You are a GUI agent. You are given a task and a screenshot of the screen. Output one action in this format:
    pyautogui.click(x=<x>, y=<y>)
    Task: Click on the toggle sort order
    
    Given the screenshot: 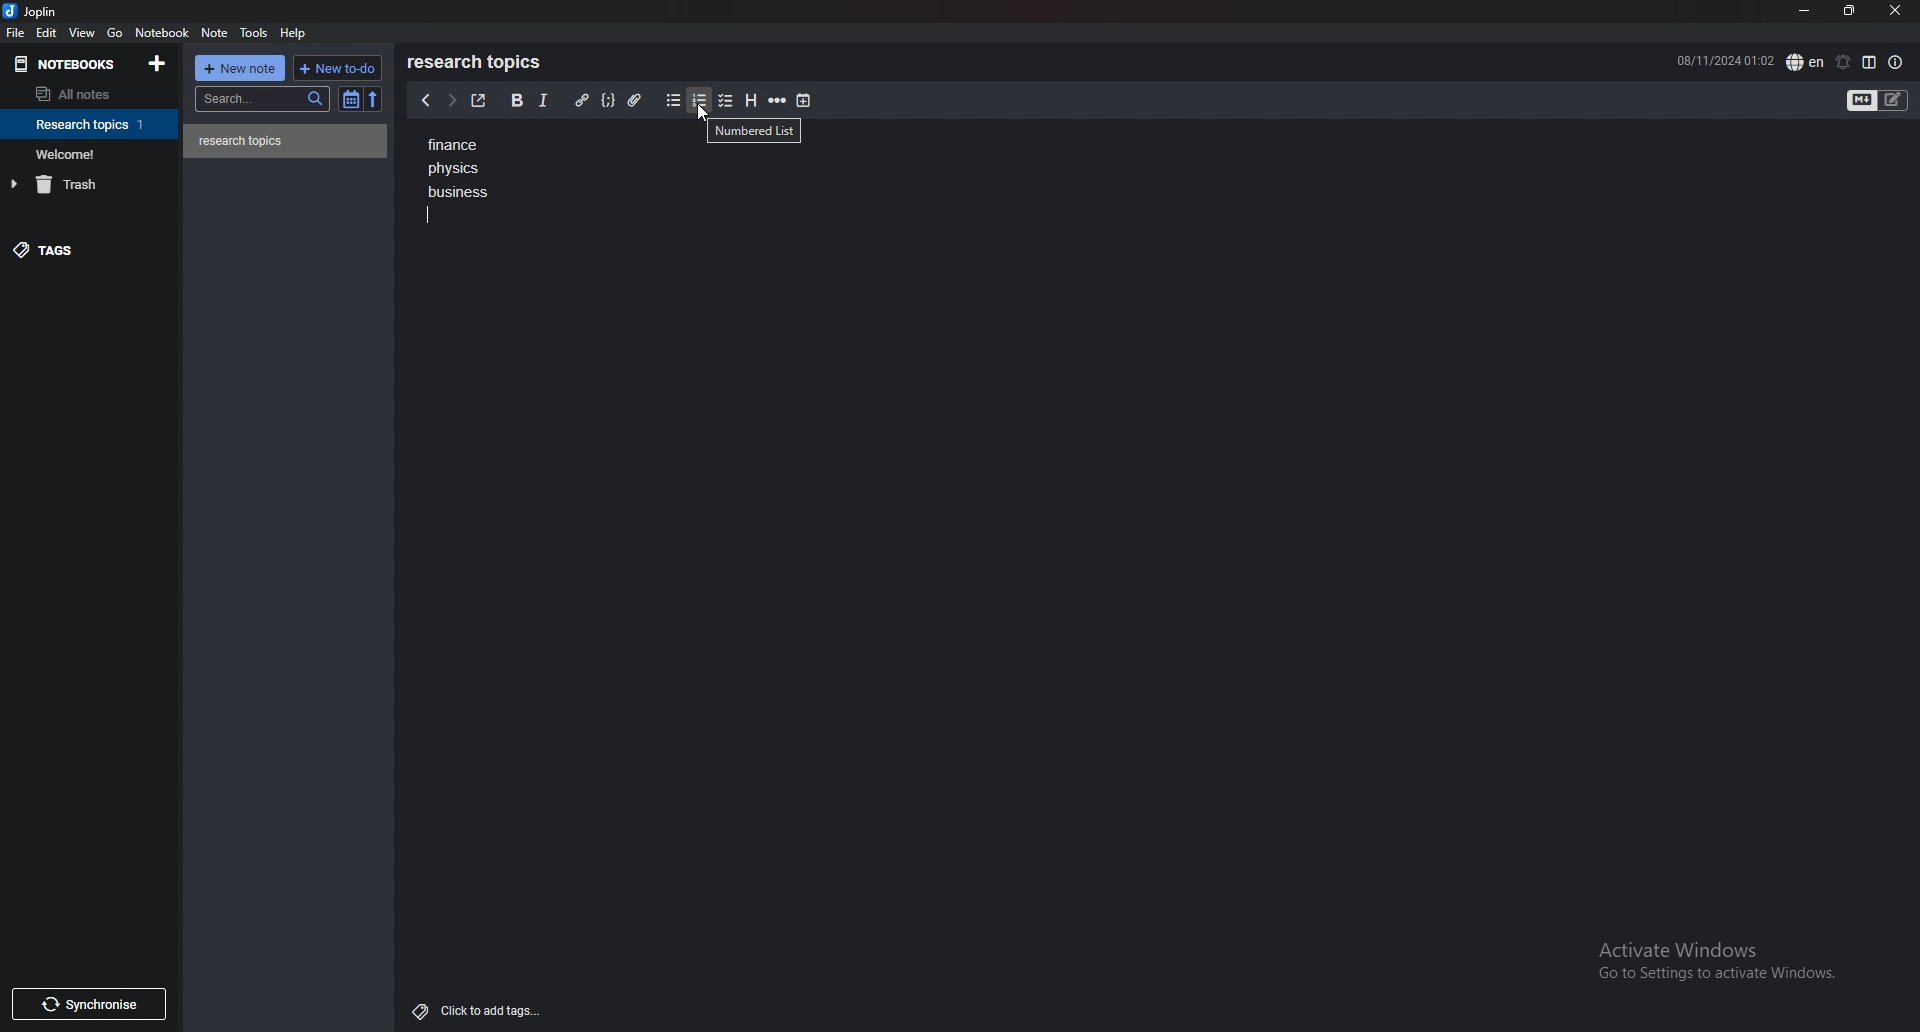 What is the action you would take?
    pyautogui.click(x=351, y=100)
    